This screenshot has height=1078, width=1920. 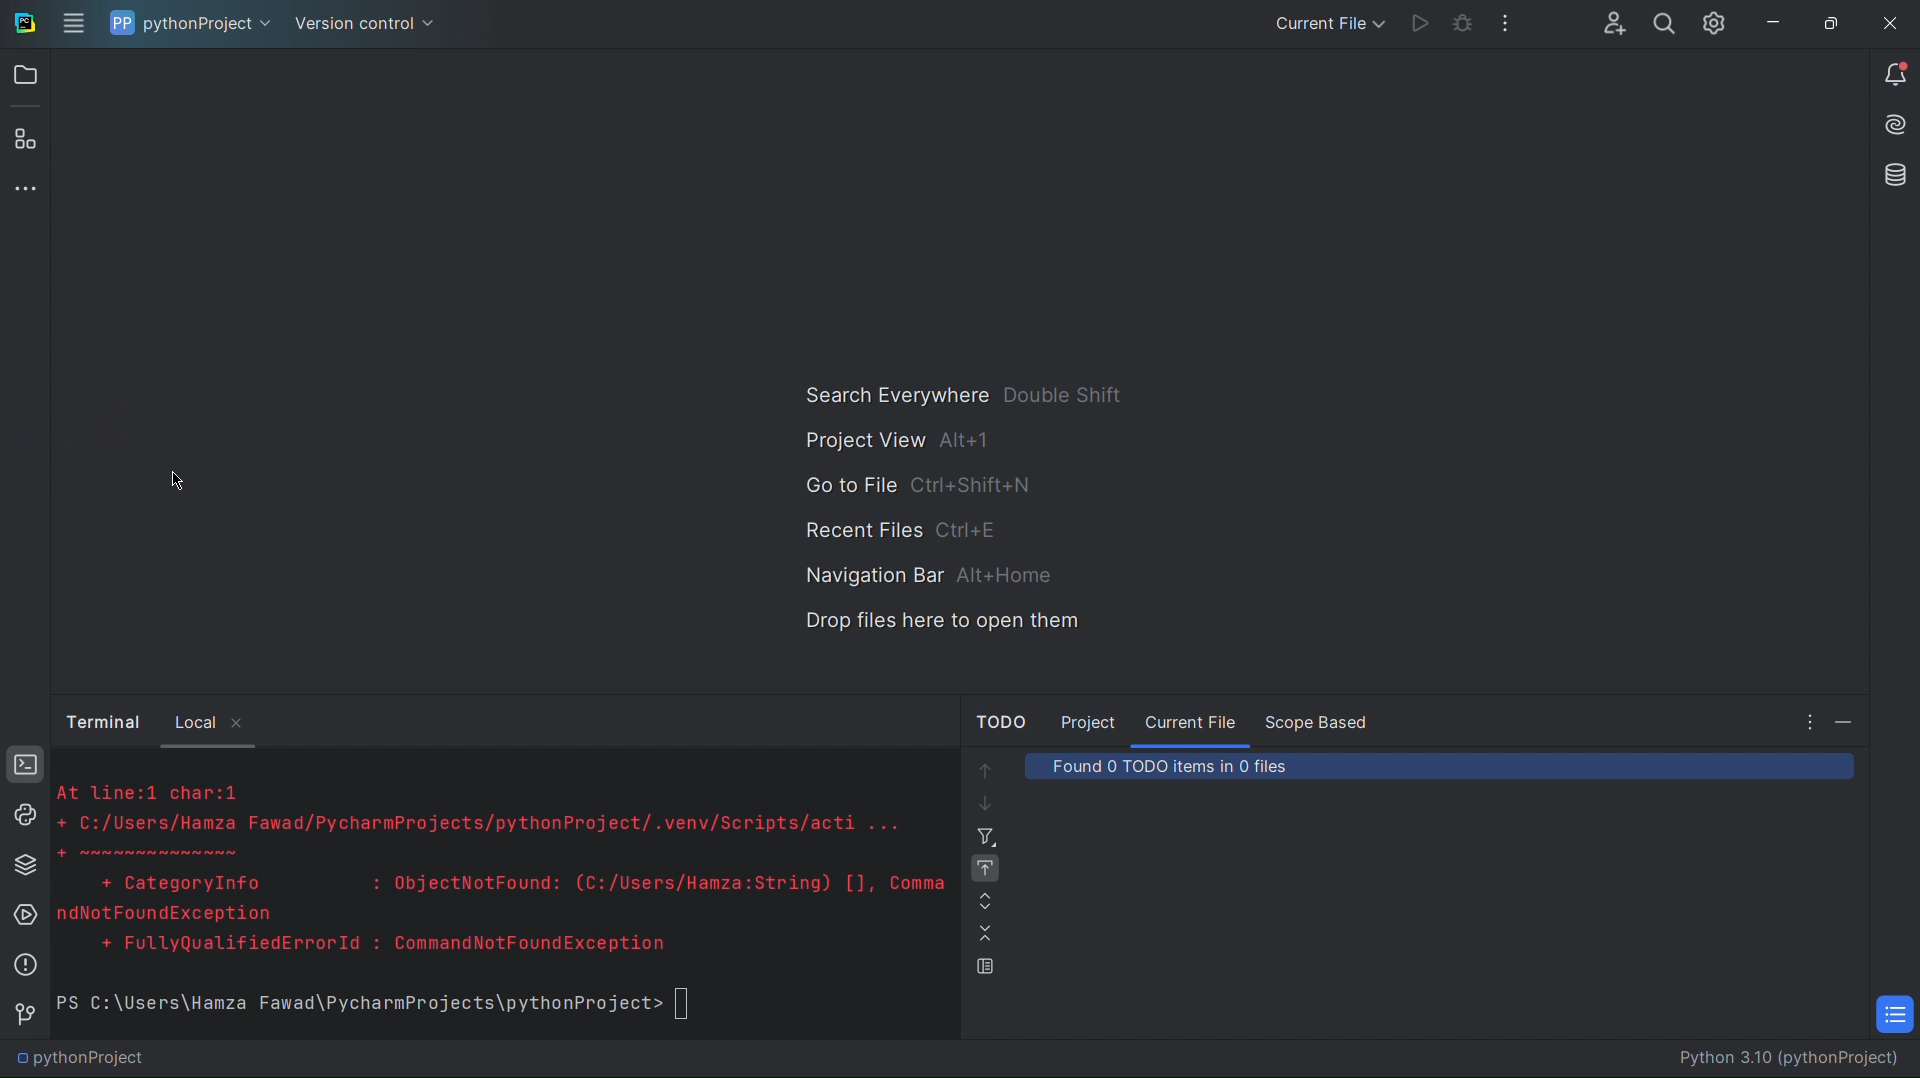 I want to click on Project View, so click(x=899, y=440).